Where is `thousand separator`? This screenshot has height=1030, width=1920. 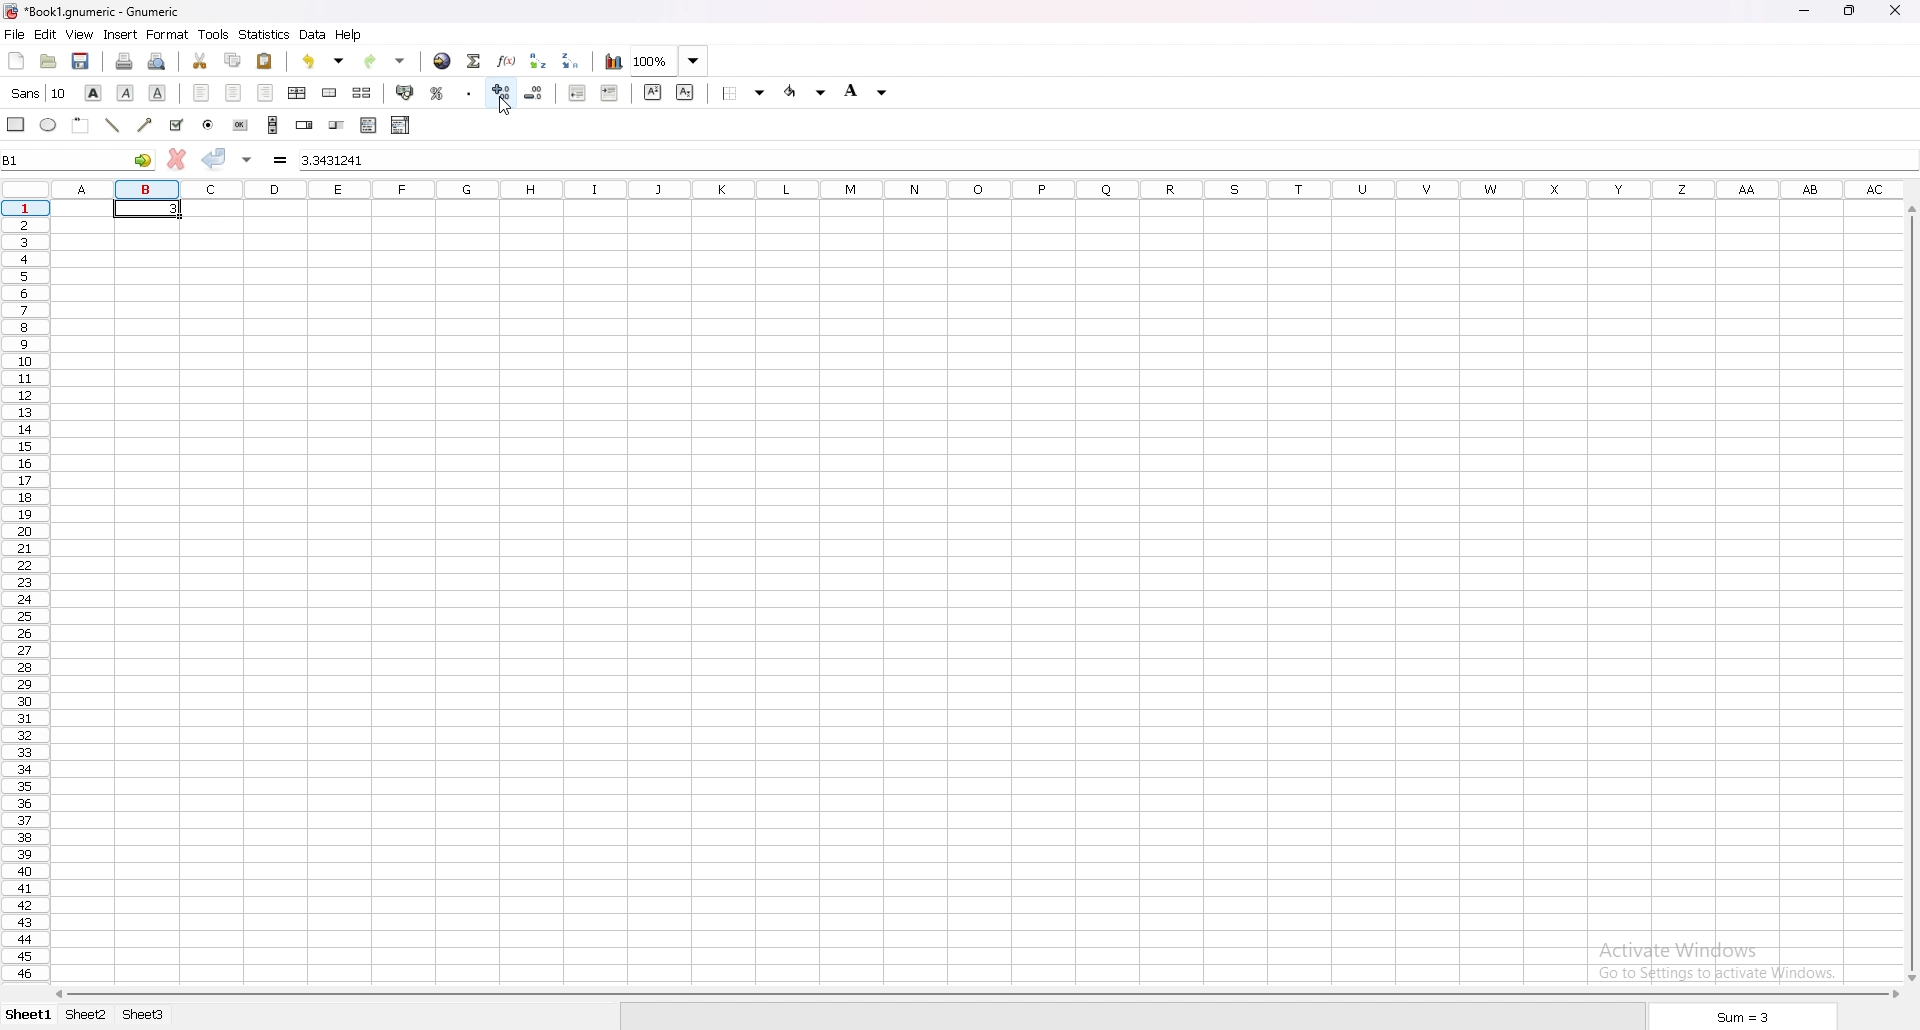 thousand separator is located at coordinates (467, 92).